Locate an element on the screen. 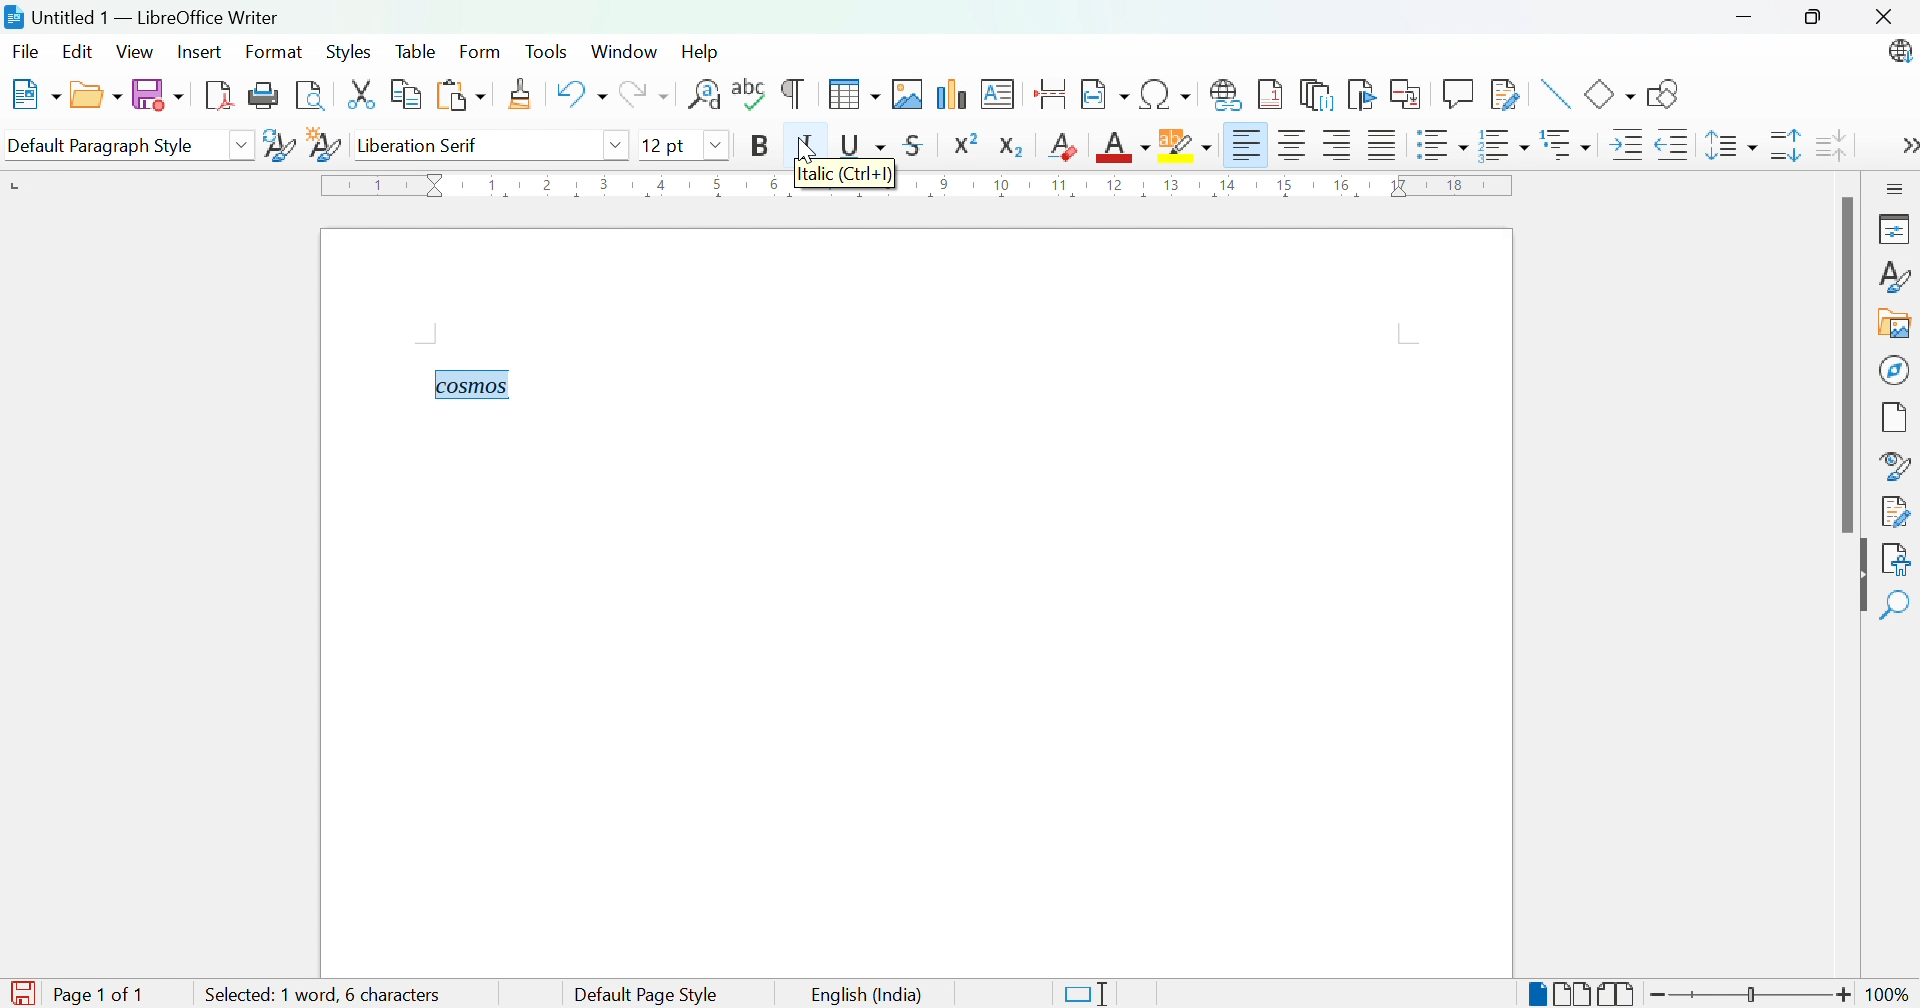 This screenshot has height=1008, width=1920. Insert chart is located at coordinates (948, 95).